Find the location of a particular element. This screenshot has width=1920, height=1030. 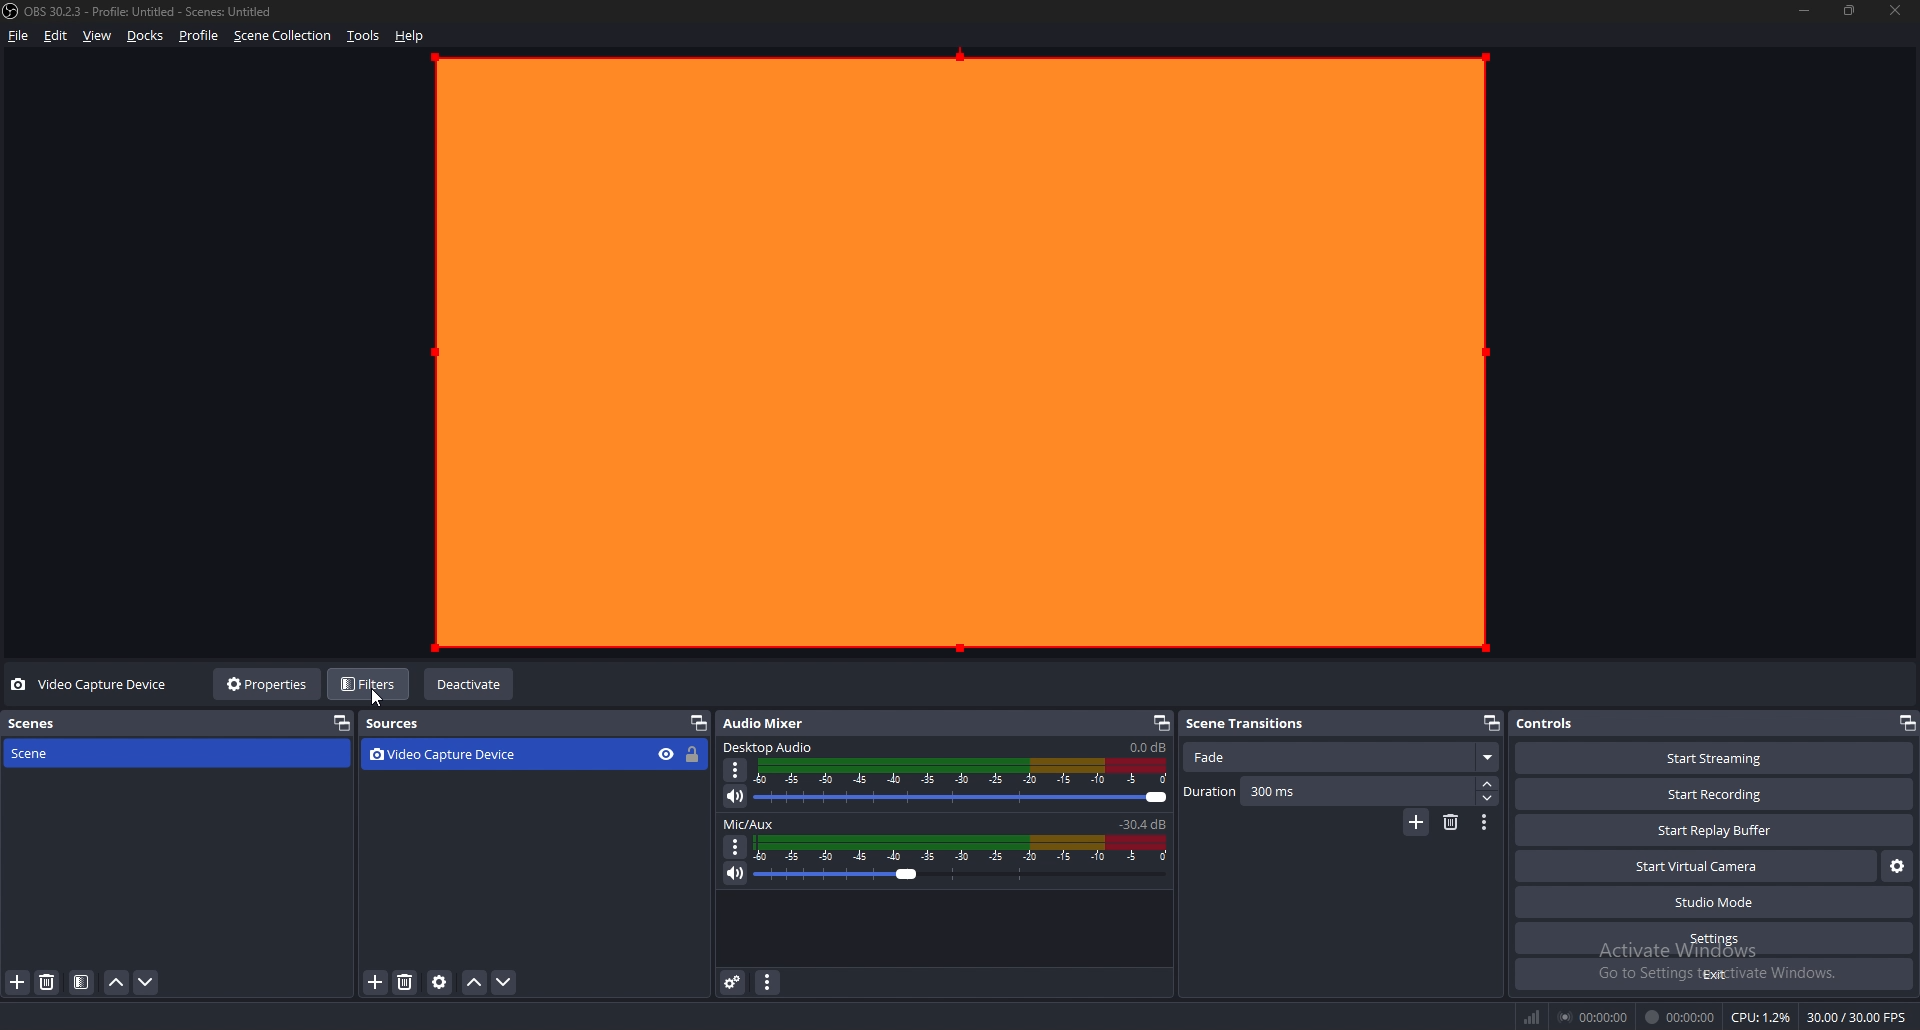

duration is located at coordinates (1329, 792).